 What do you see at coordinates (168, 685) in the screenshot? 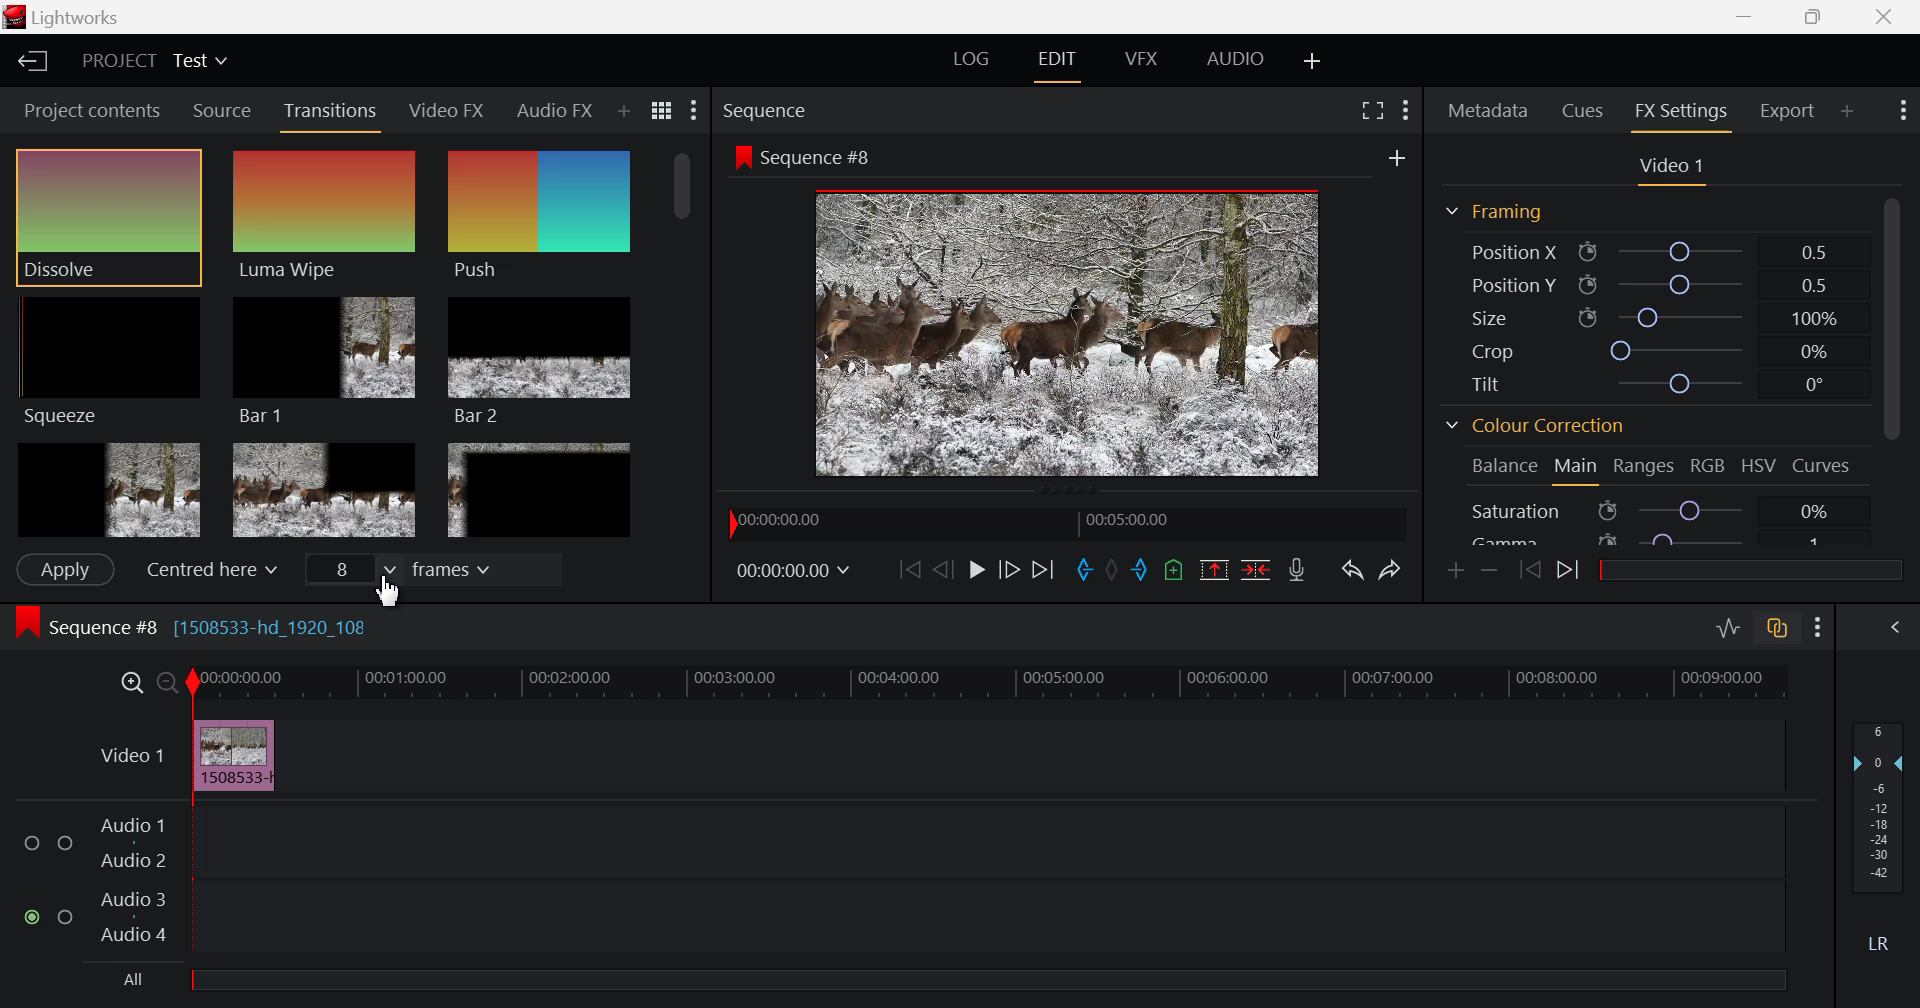
I see `Timeline Zoomed Out` at bounding box center [168, 685].